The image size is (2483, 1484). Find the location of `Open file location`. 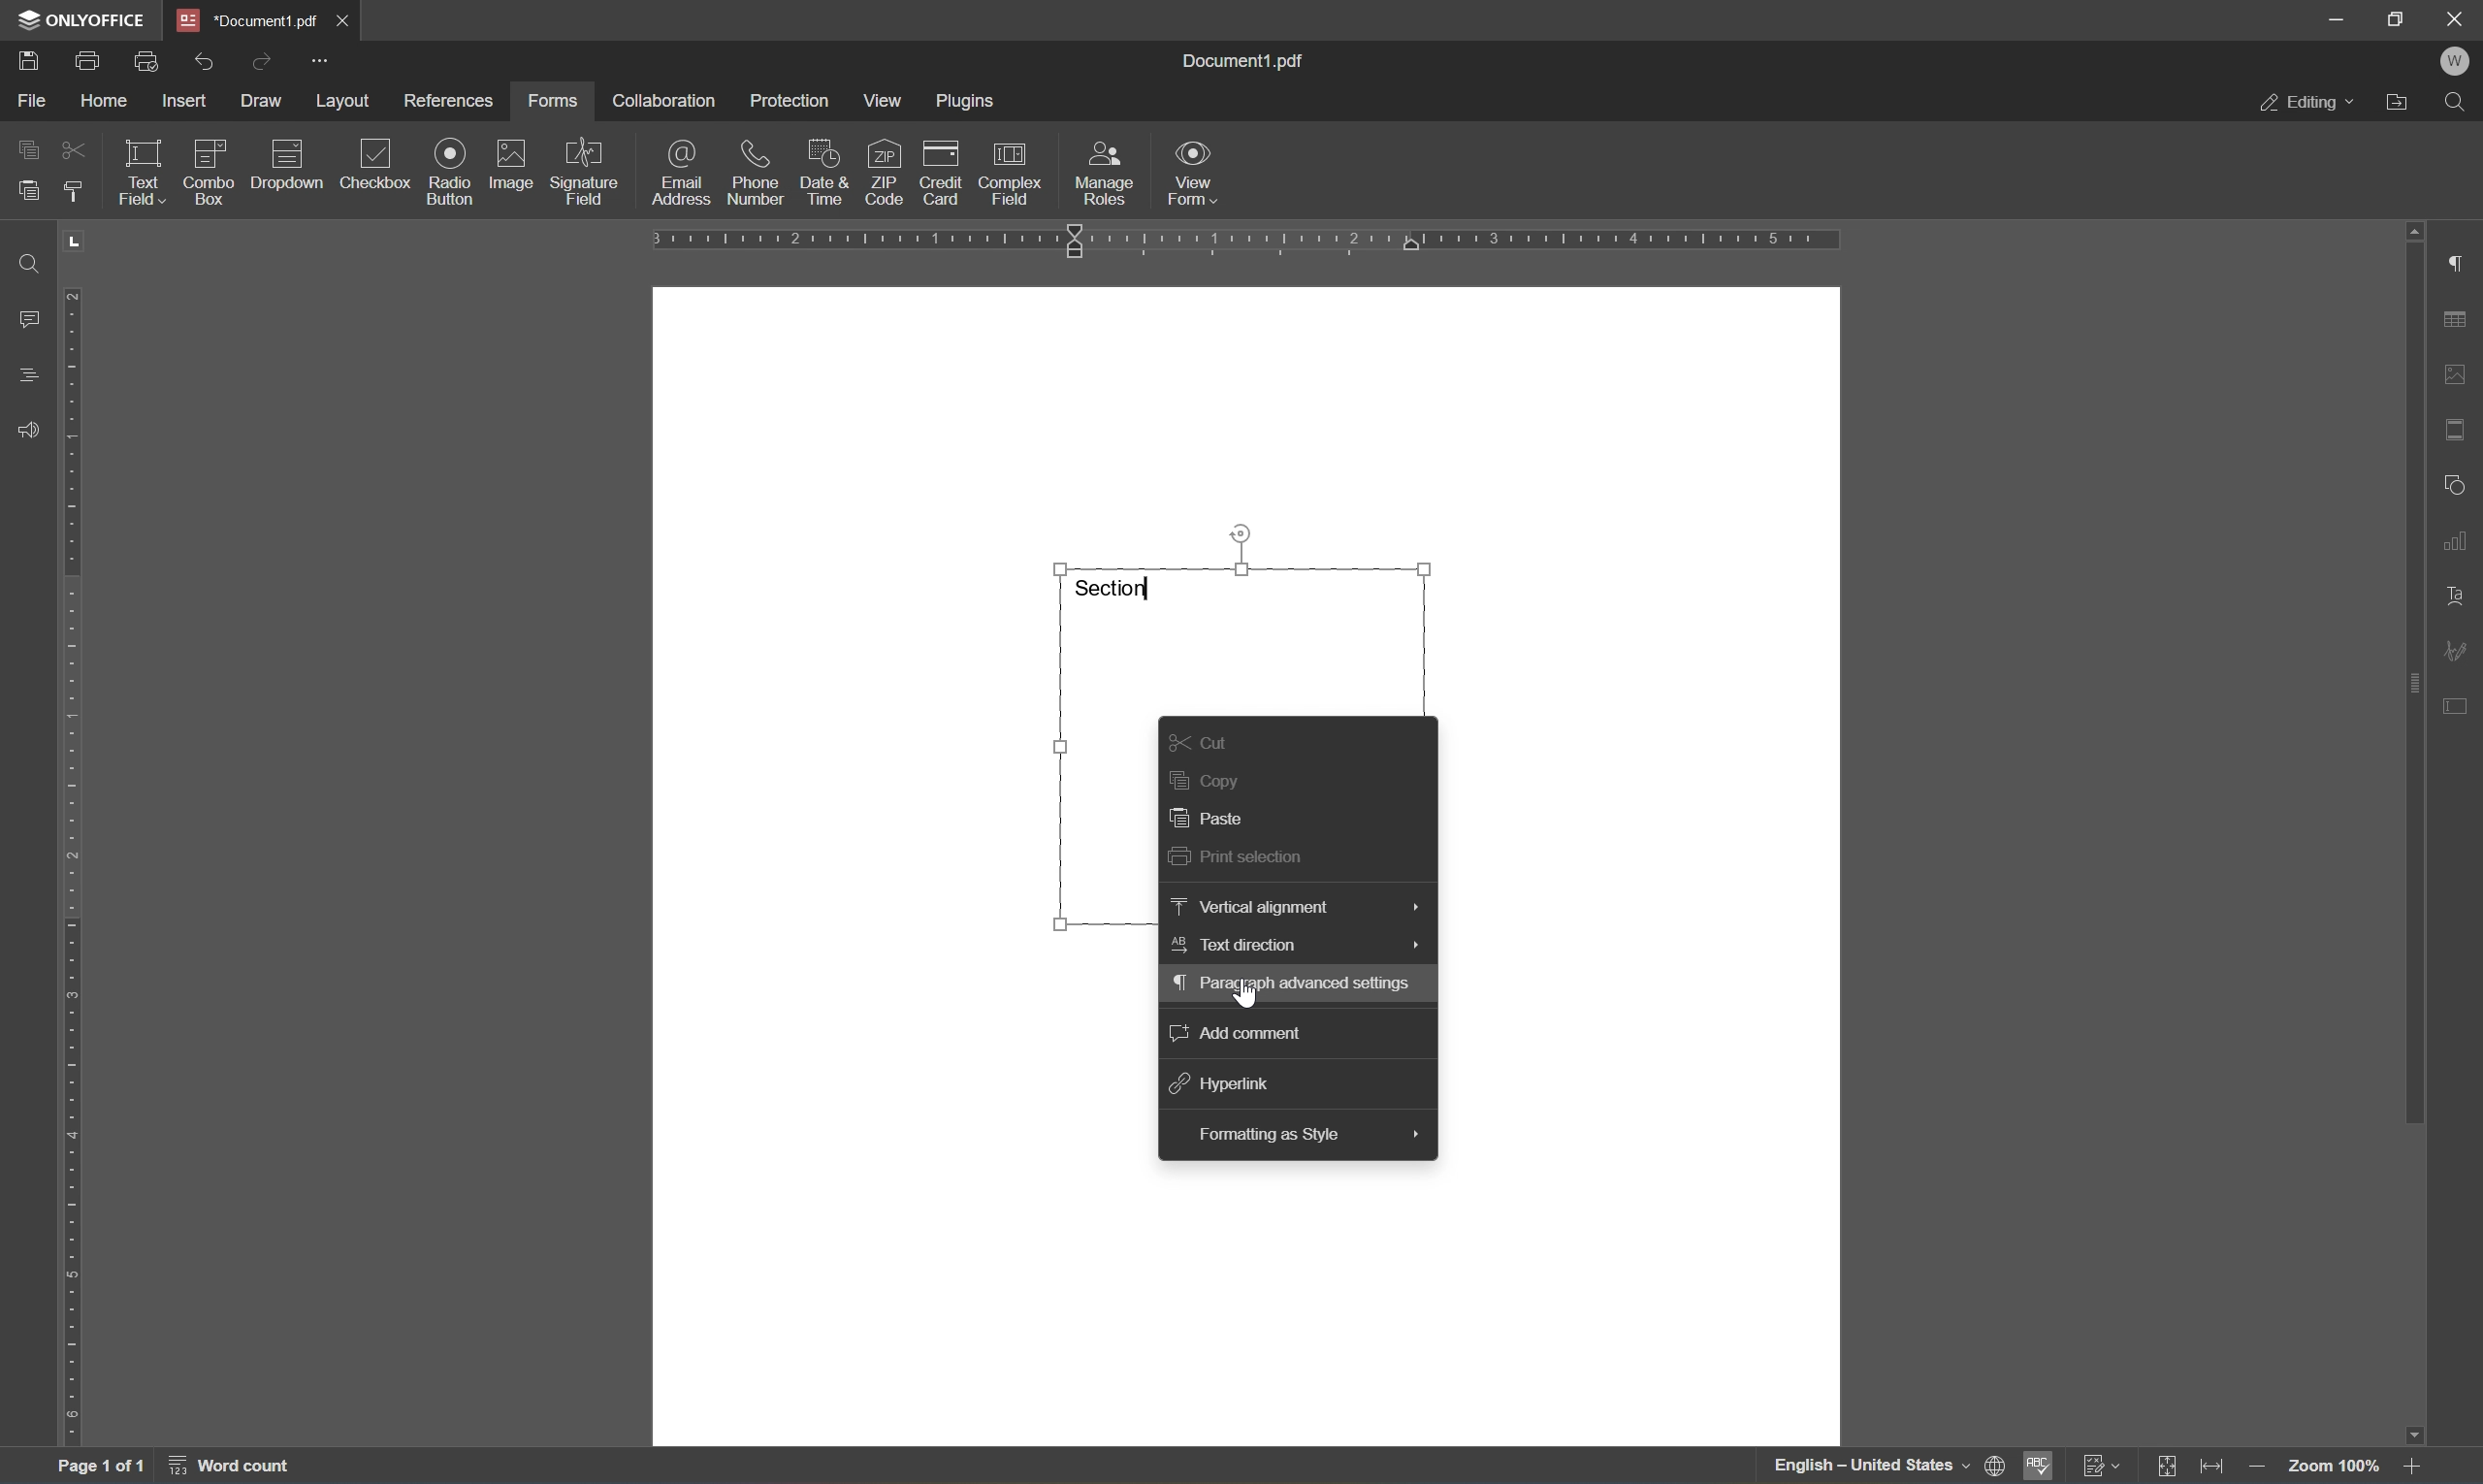

Open file location is located at coordinates (2402, 104).